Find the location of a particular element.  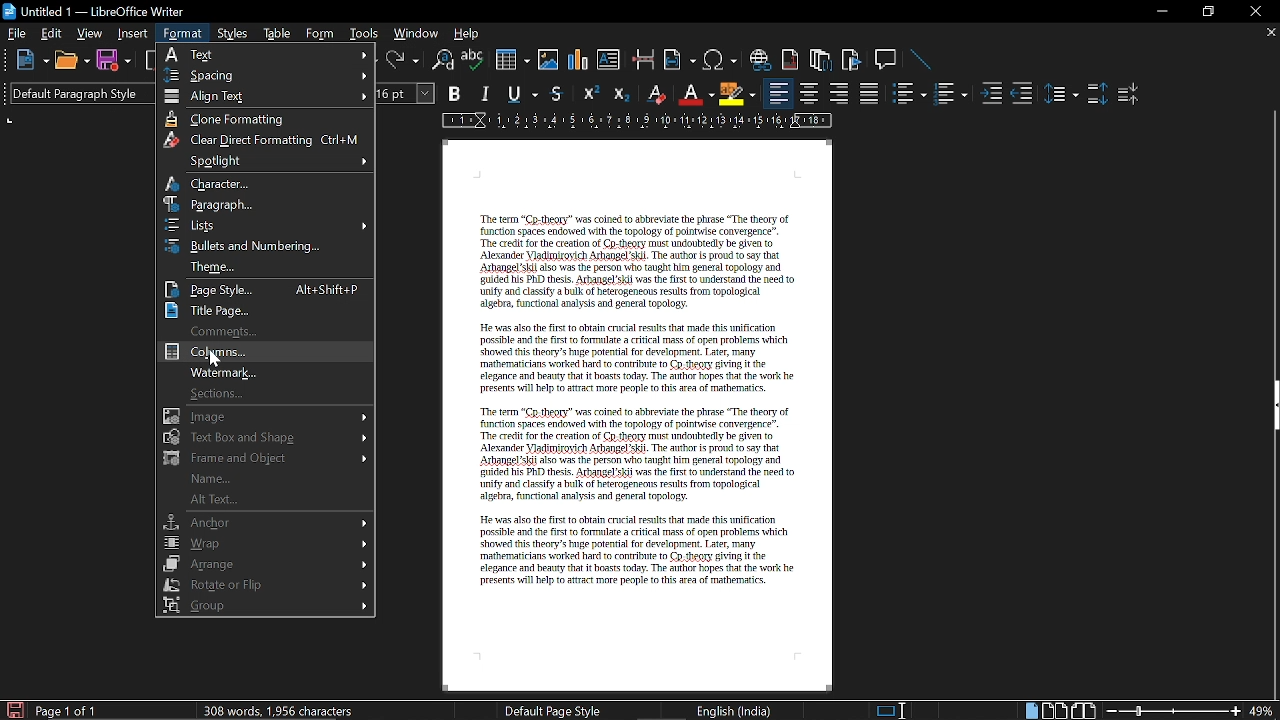

Set line spacing is located at coordinates (1061, 94).